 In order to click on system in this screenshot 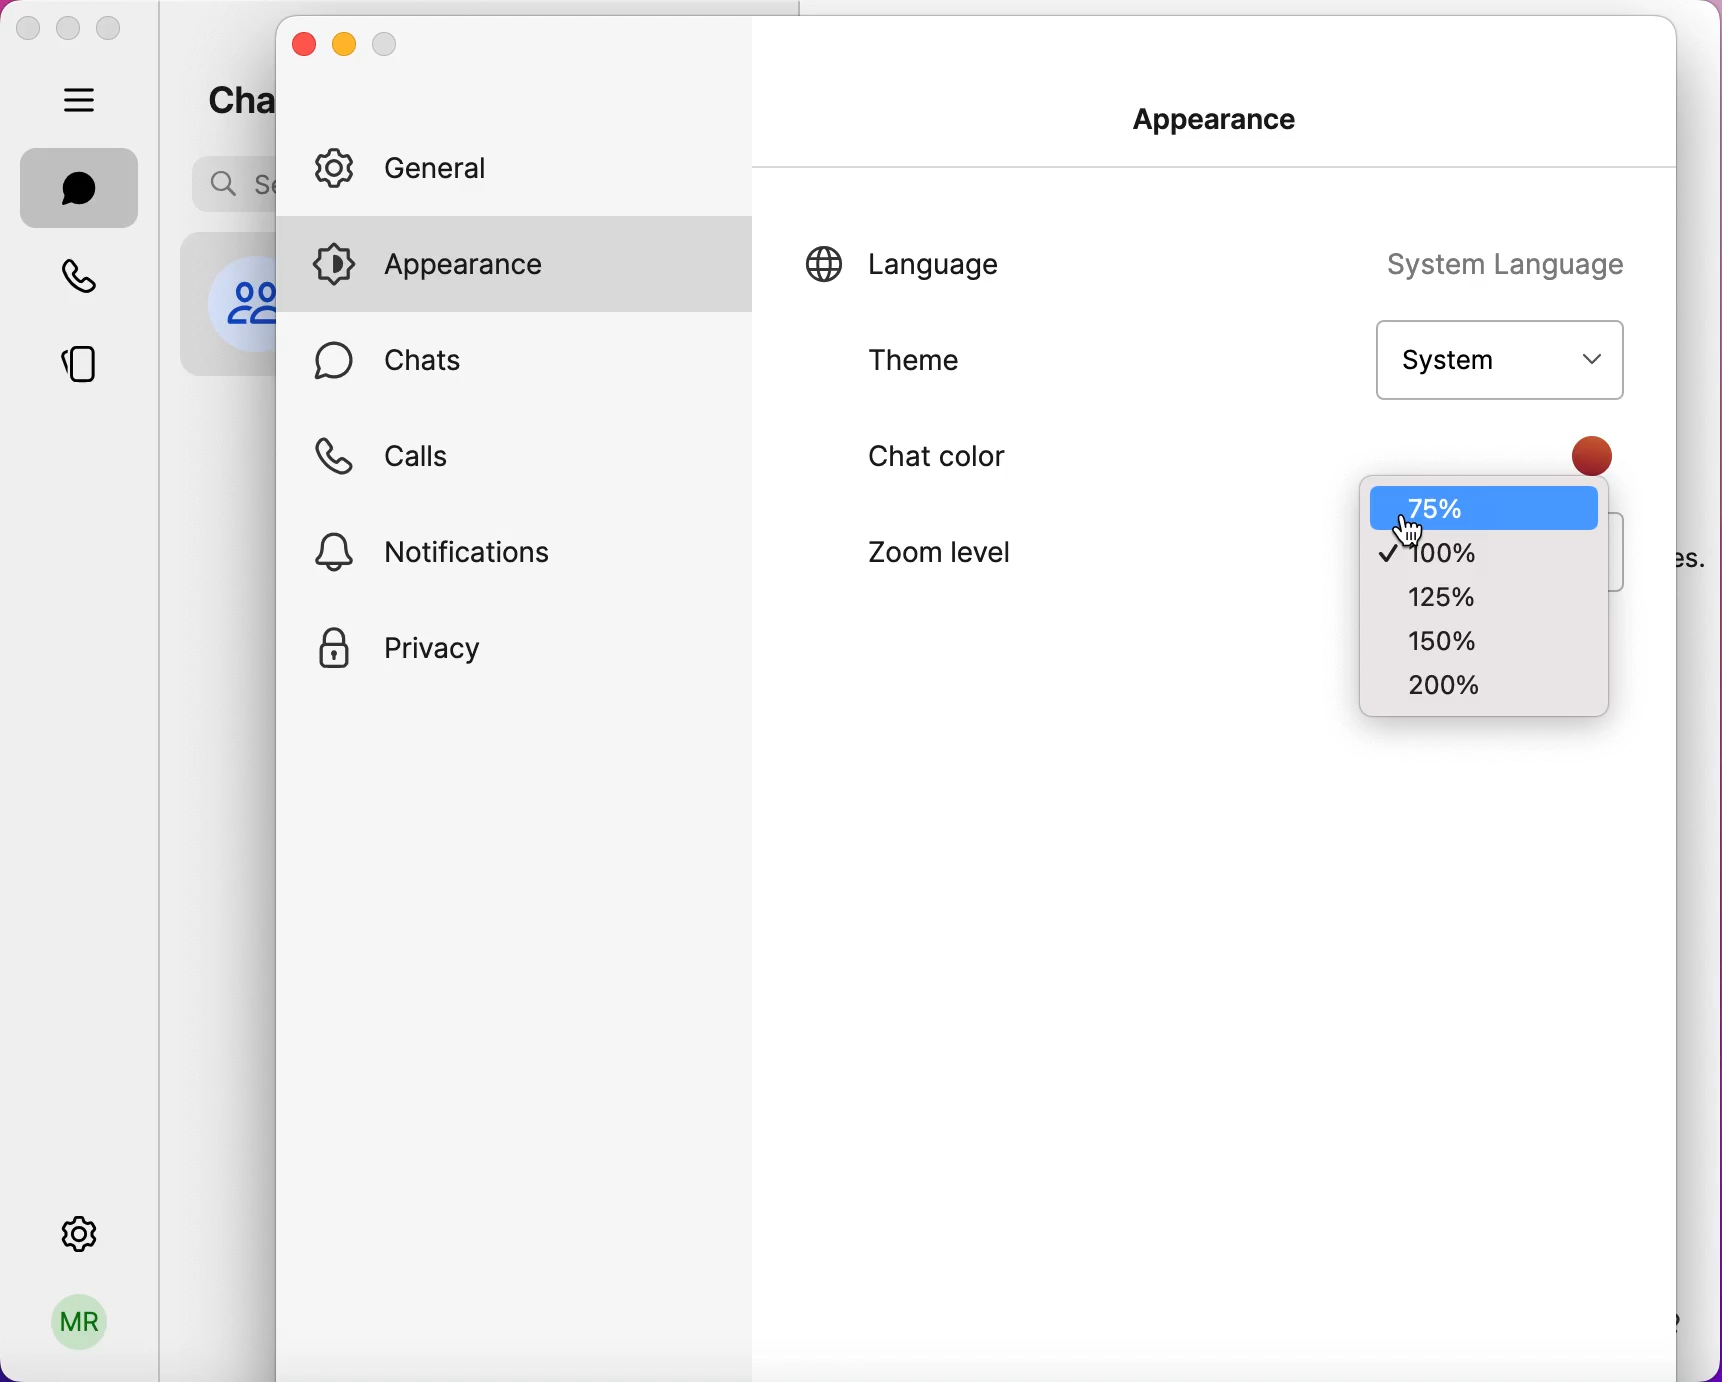, I will do `click(1487, 360)`.